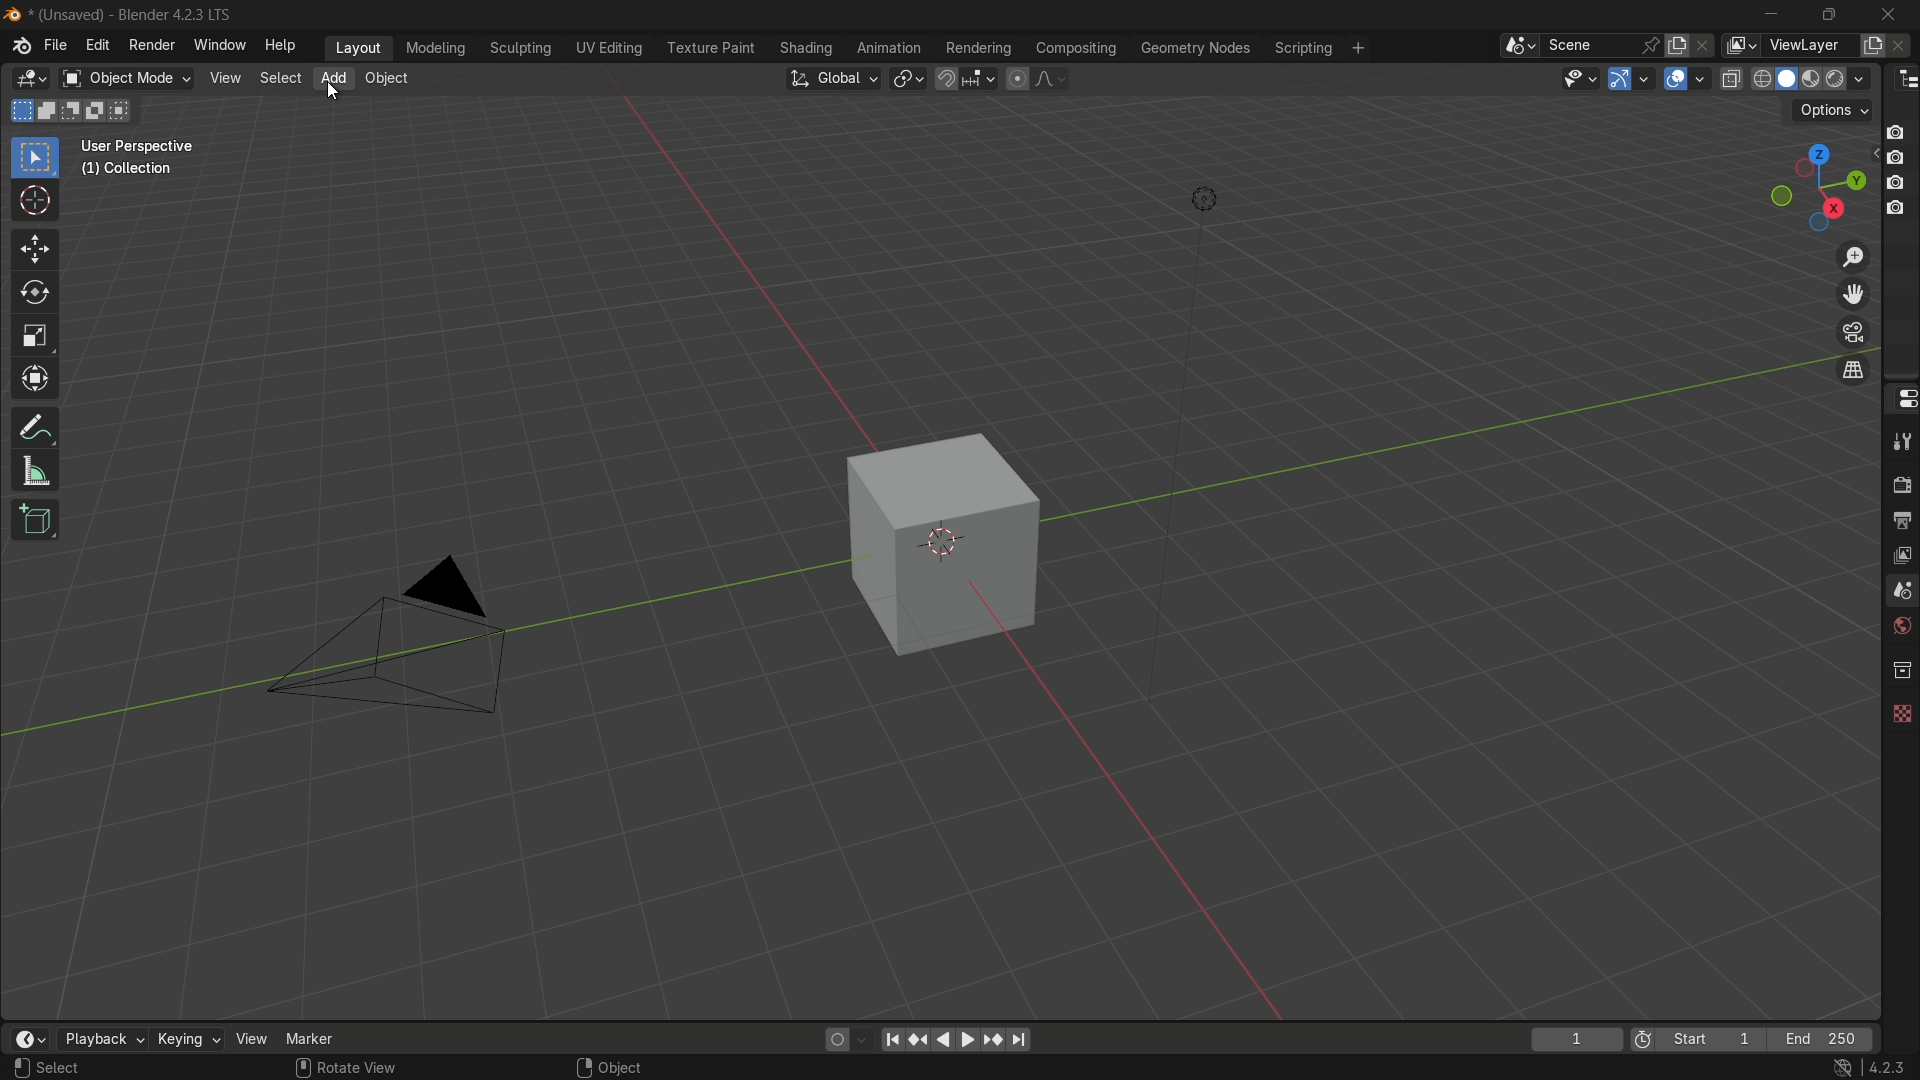 This screenshot has height=1080, width=1920. I want to click on add new layer, so click(1872, 47).